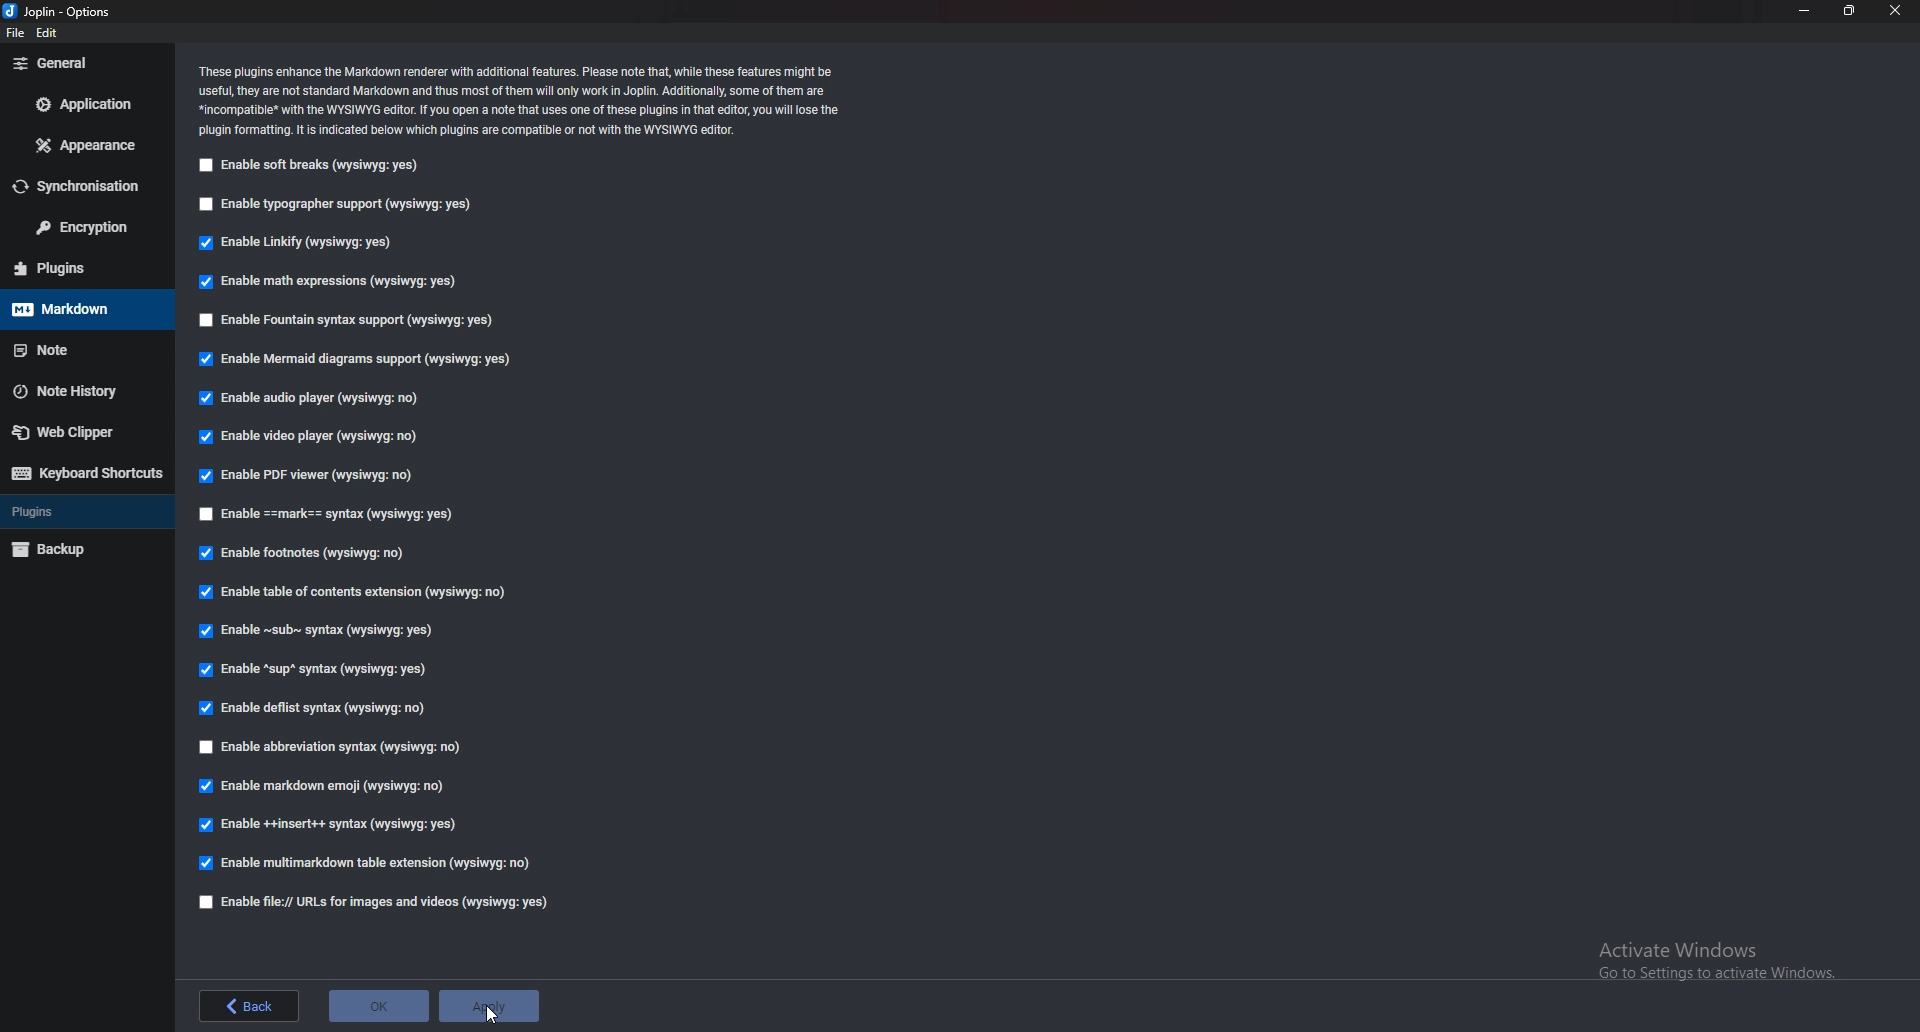 The height and width of the screenshot is (1032, 1920). What do you see at coordinates (75, 350) in the screenshot?
I see `note` at bounding box center [75, 350].